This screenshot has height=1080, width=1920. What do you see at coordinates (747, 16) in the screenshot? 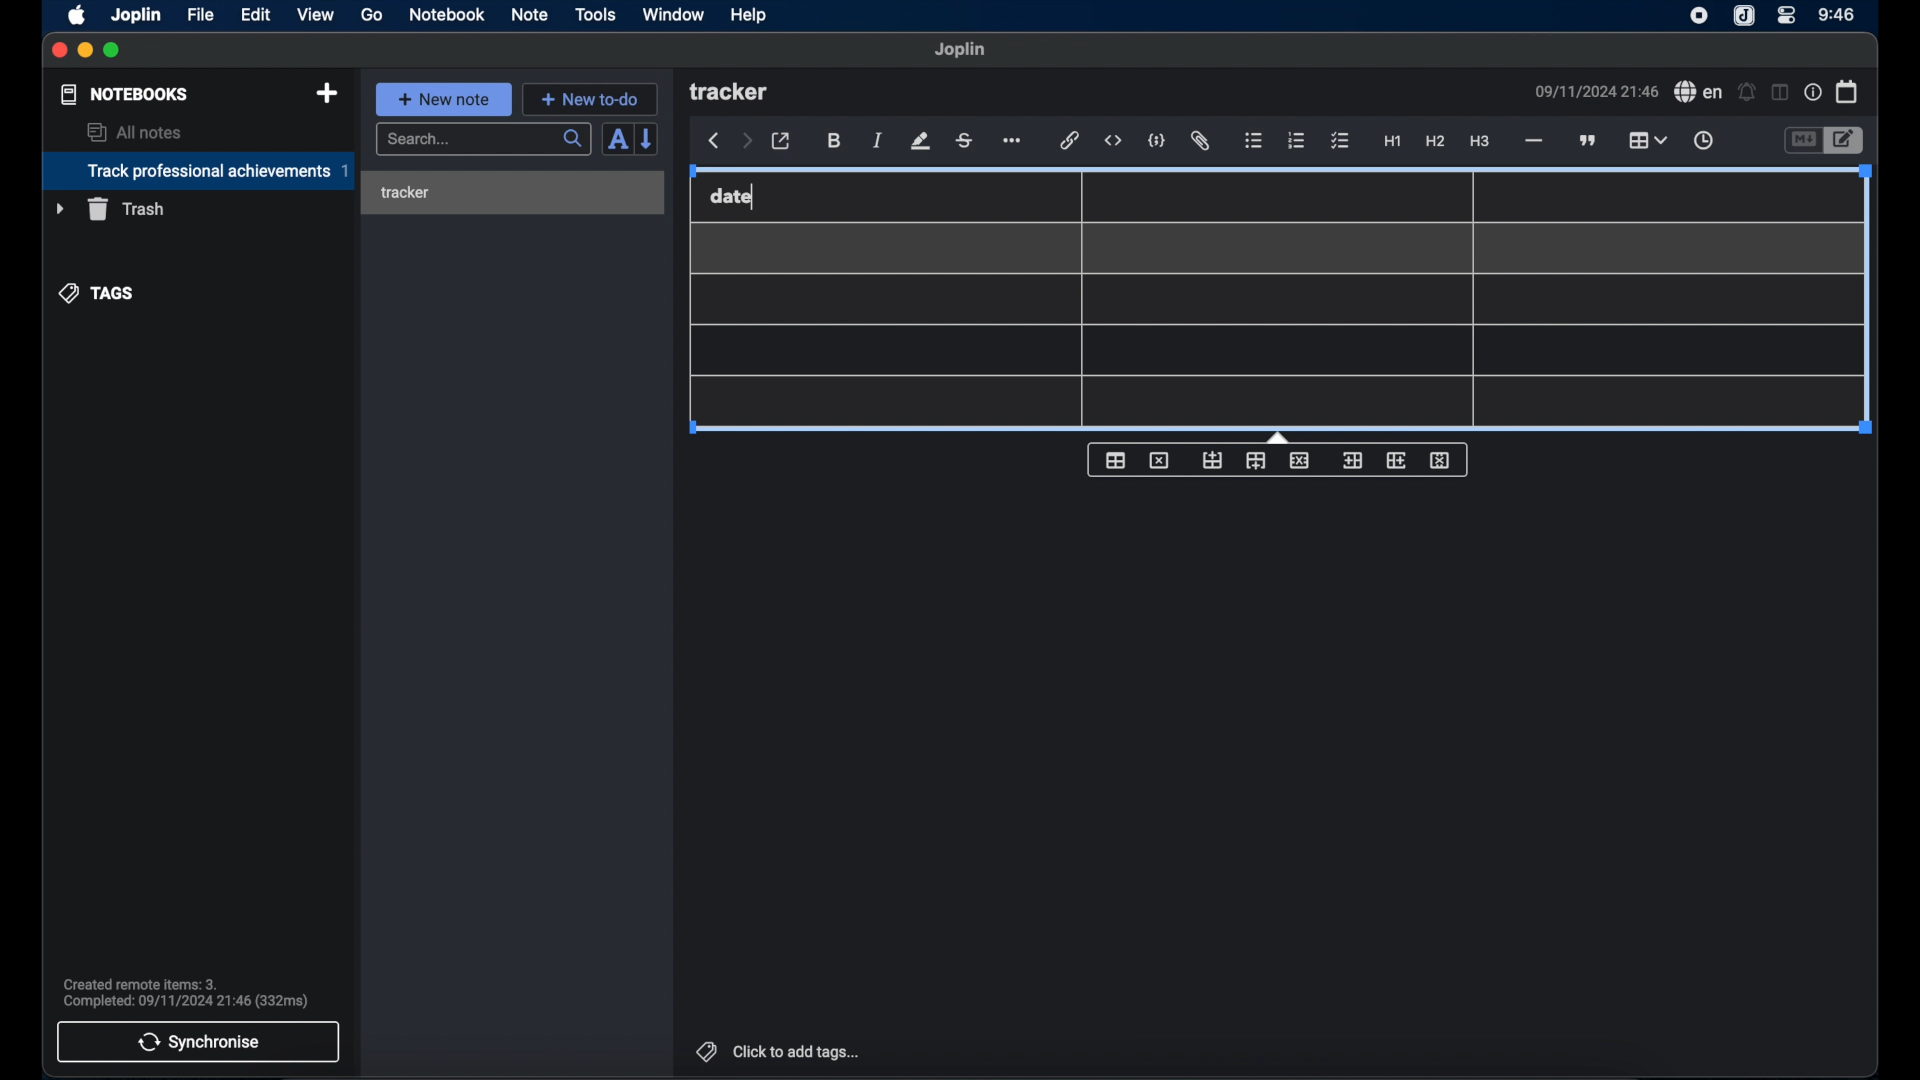
I see `help` at bounding box center [747, 16].